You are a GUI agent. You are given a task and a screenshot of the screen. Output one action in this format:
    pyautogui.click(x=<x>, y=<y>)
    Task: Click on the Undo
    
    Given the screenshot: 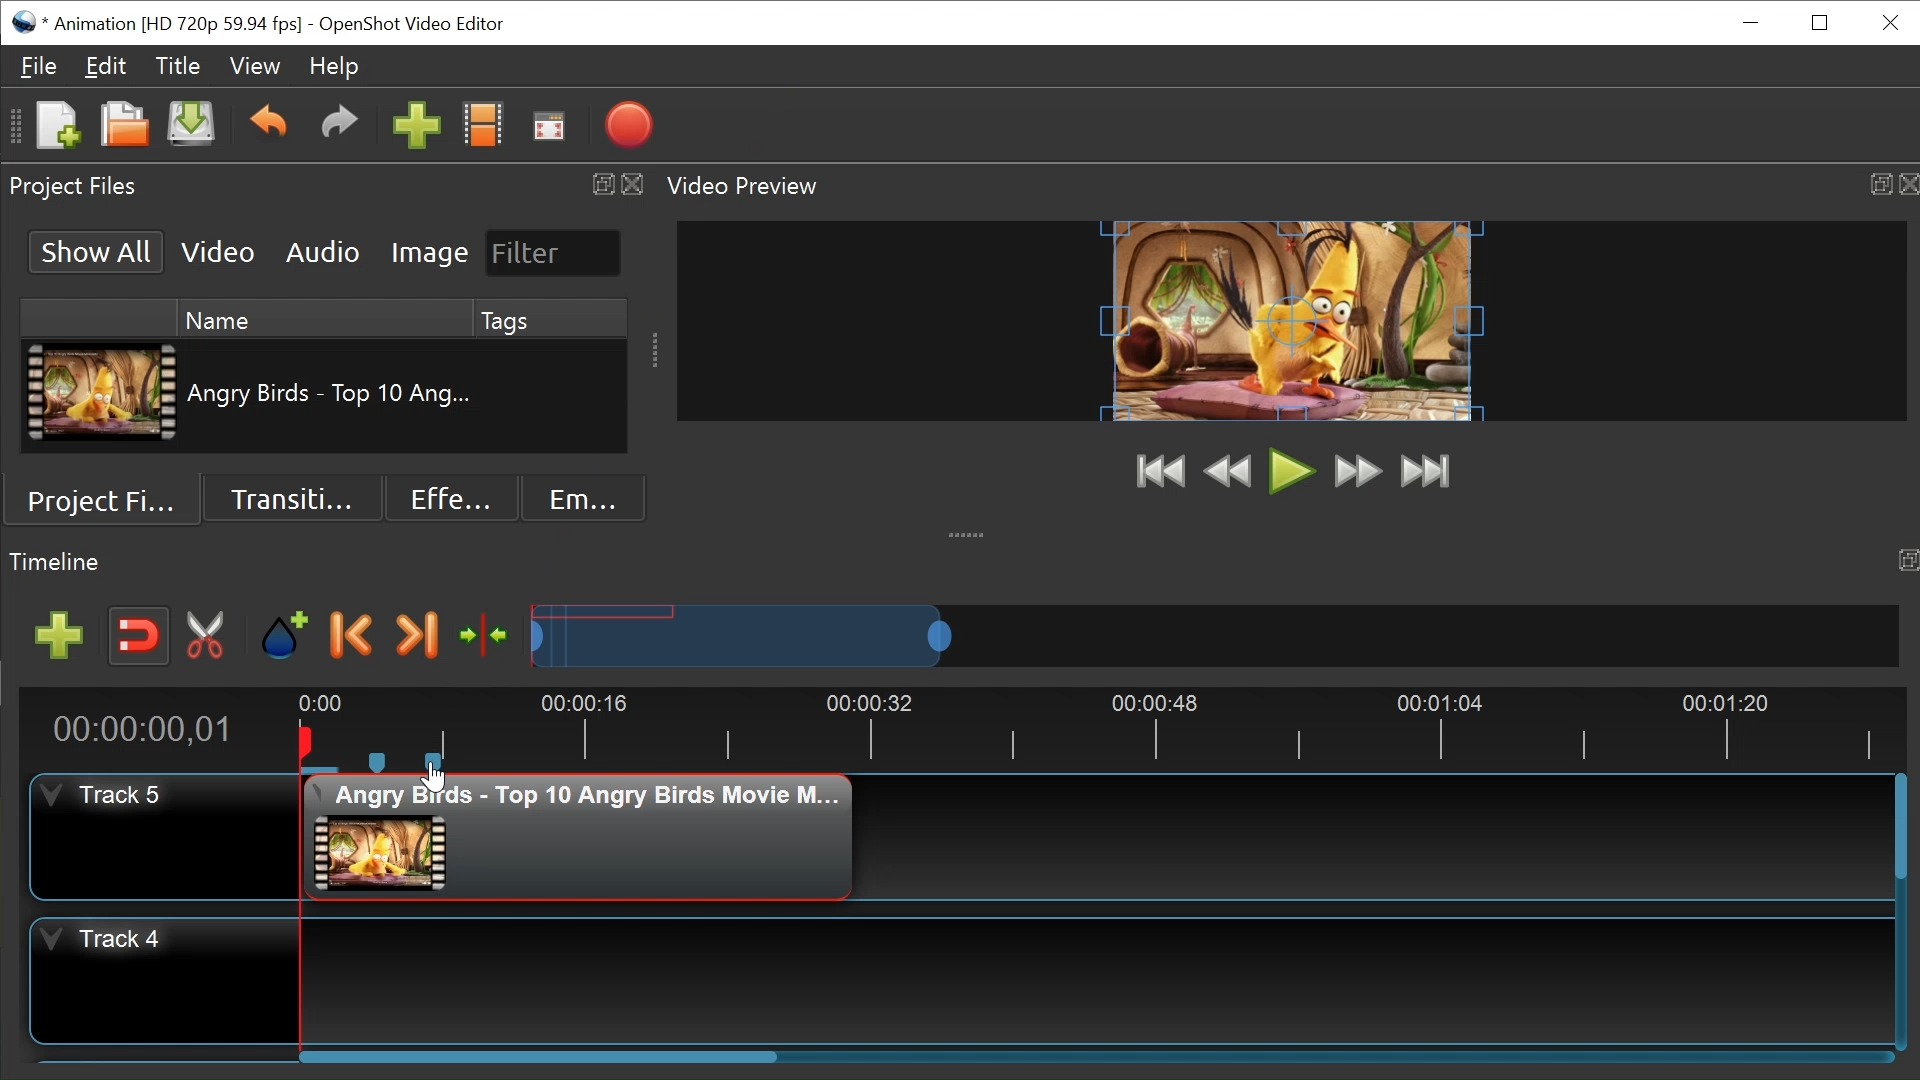 What is the action you would take?
    pyautogui.click(x=271, y=129)
    